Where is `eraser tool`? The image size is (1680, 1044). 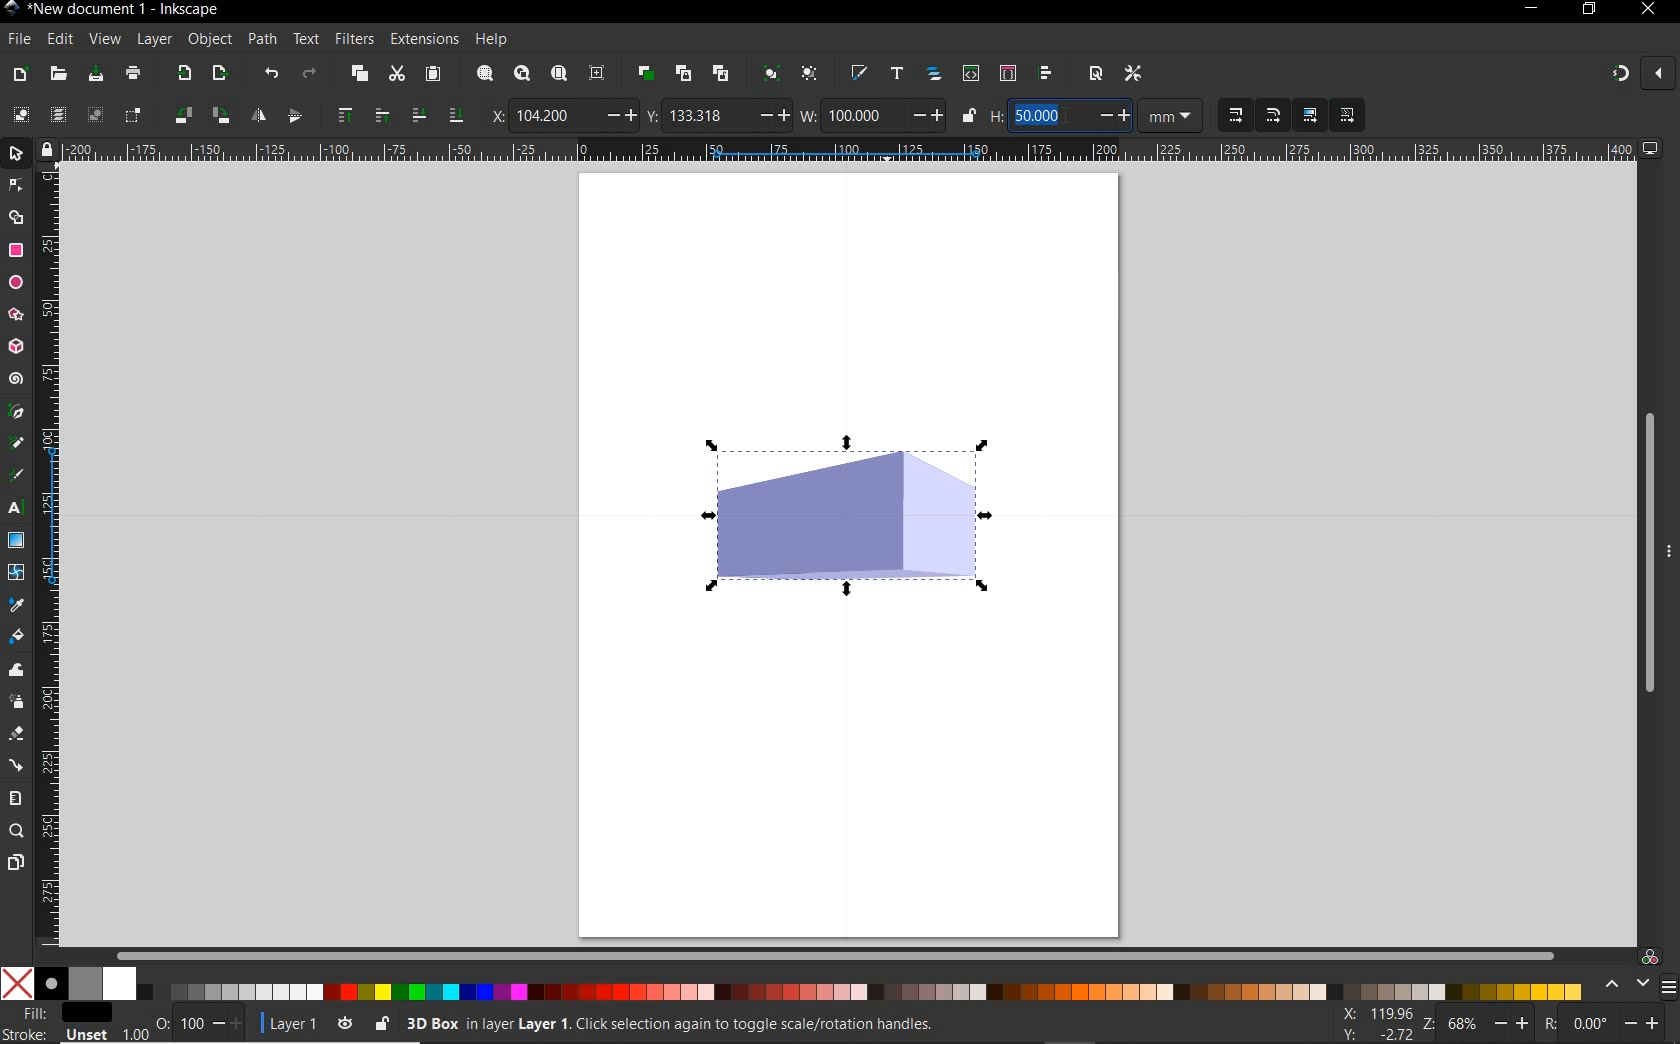 eraser tool is located at coordinates (17, 734).